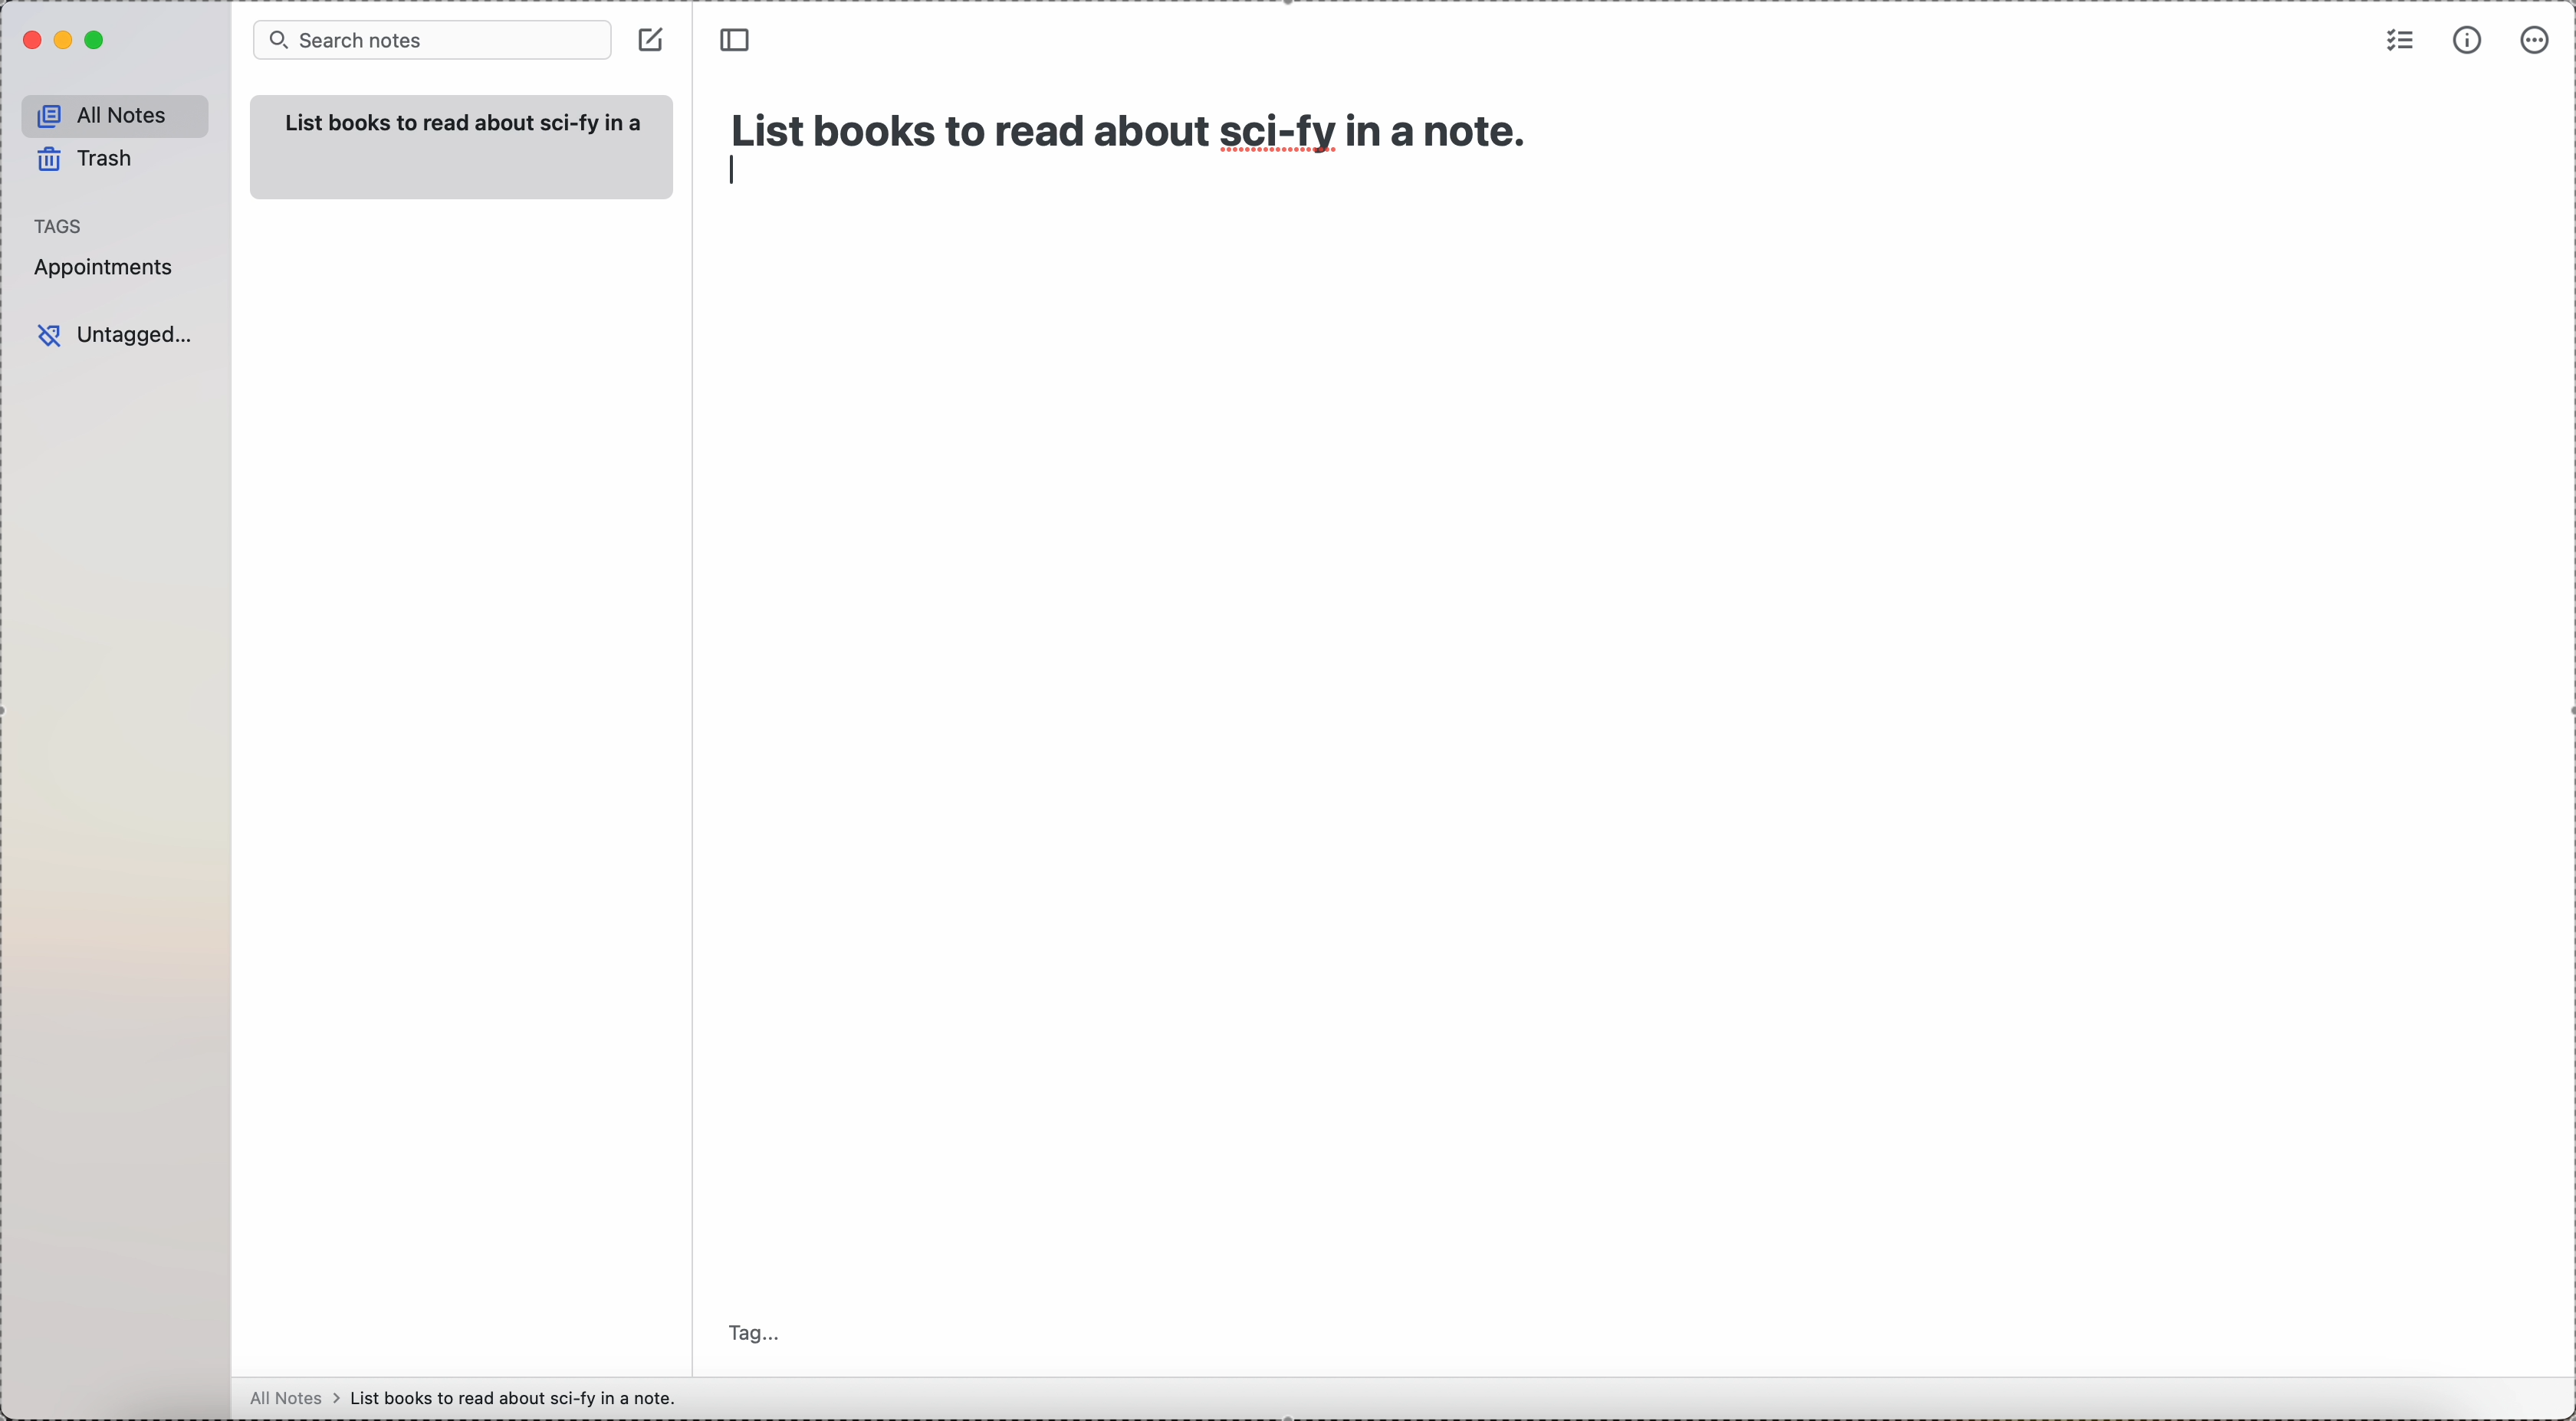 This screenshot has height=1421, width=2576. What do you see at coordinates (87, 160) in the screenshot?
I see `trash` at bounding box center [87, 160].